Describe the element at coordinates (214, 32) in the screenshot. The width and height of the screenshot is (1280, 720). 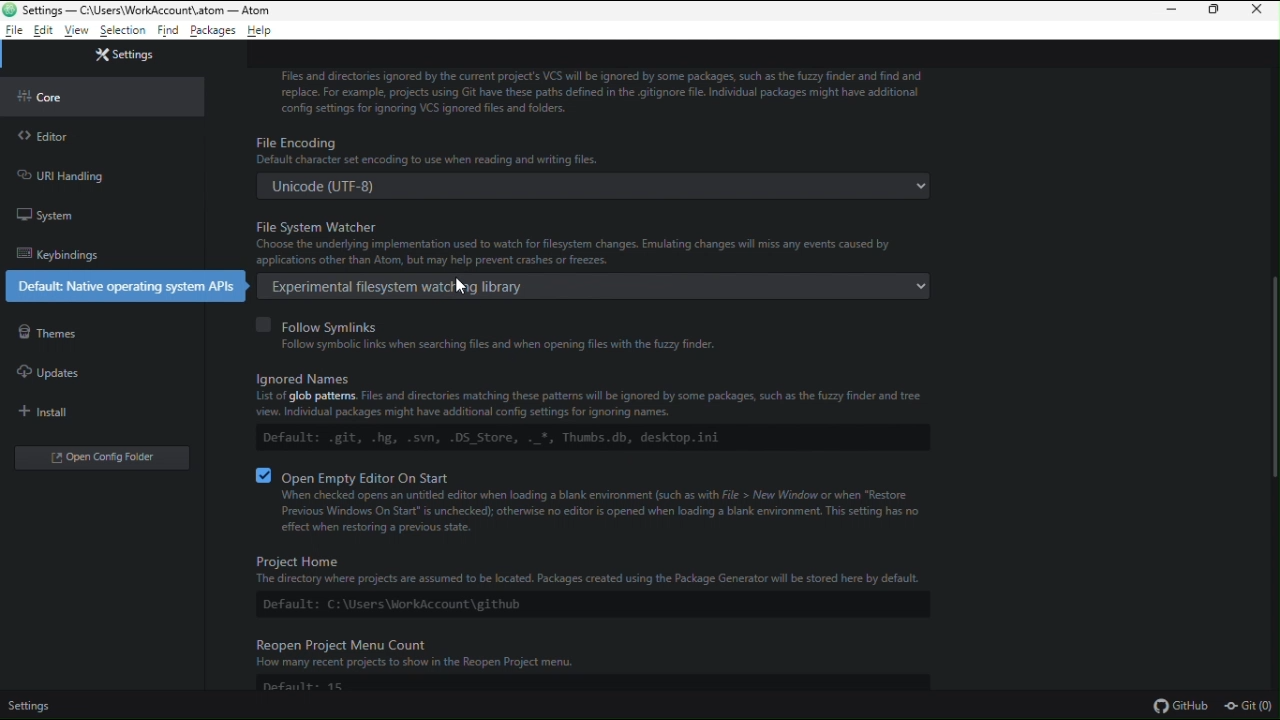
I see `Packages ` at that location.